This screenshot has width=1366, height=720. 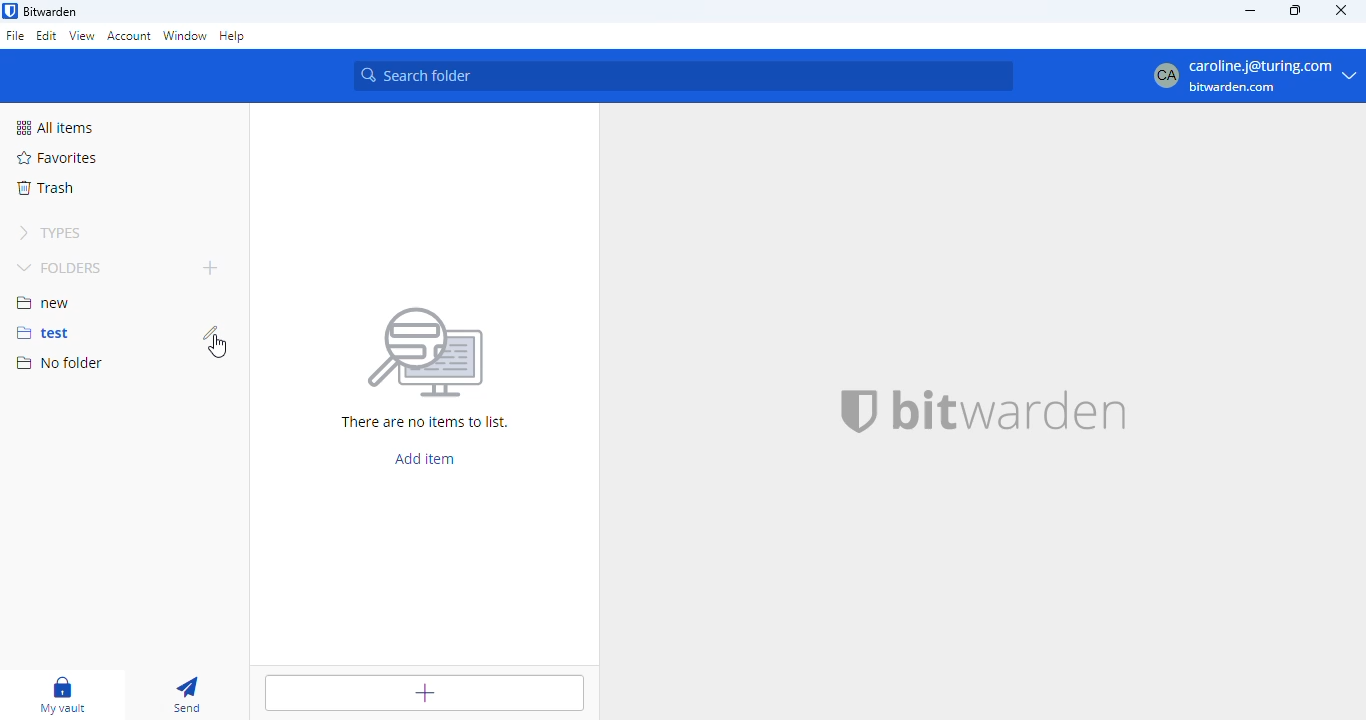 I want to click on new, so click(x=43, y=302).